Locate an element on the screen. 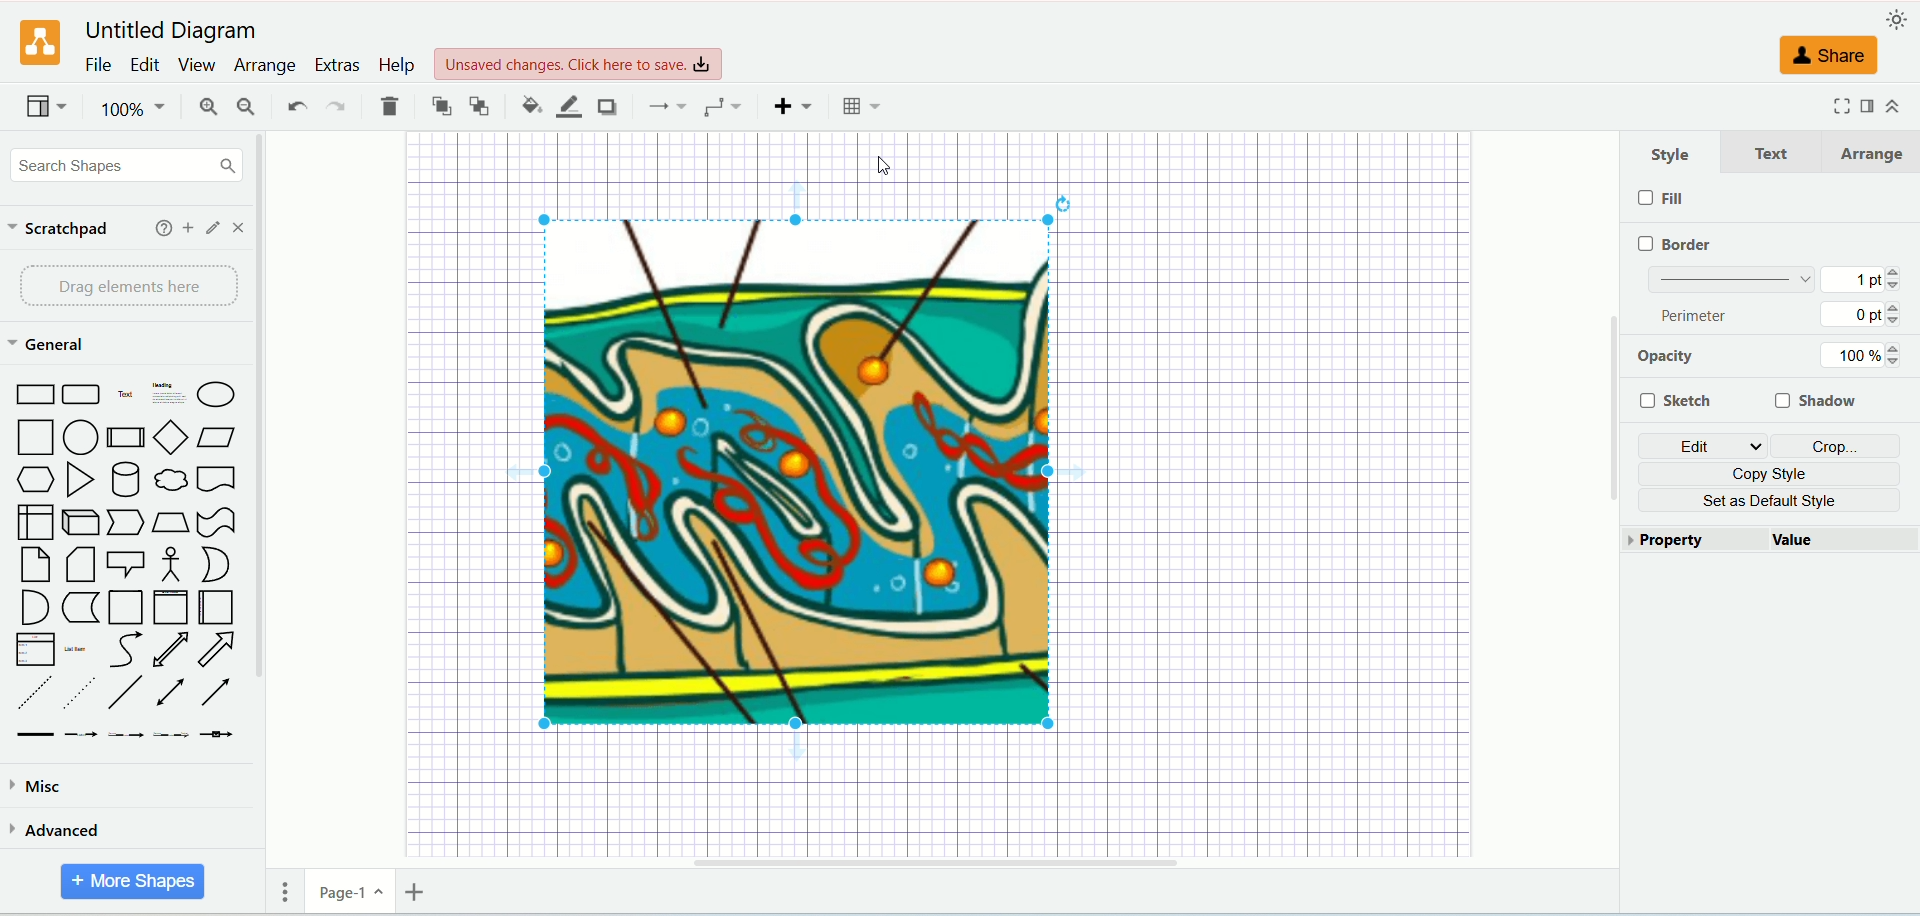 The width and height of the screenshot is (1920, 916). view is located at coordinates (194, 63).